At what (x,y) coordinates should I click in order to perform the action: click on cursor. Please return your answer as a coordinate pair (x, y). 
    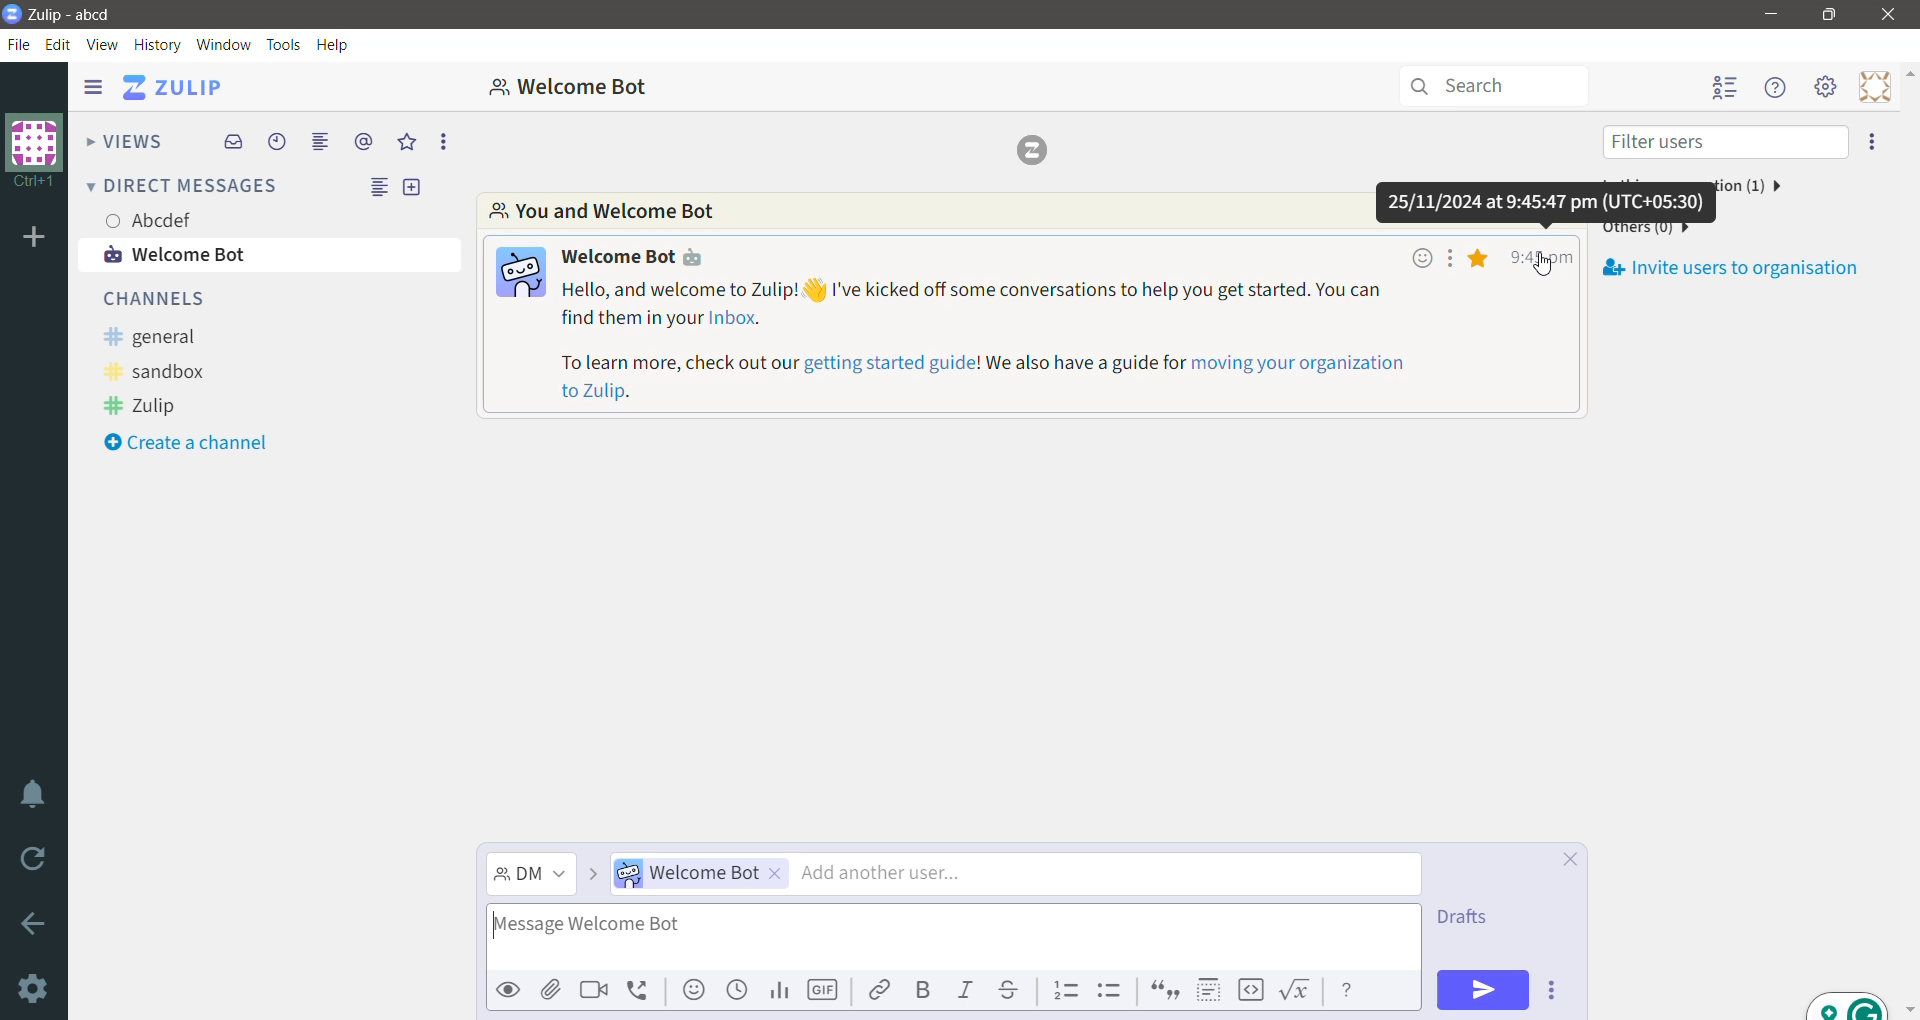
    Looking at the image, I should click on (1547, 269).